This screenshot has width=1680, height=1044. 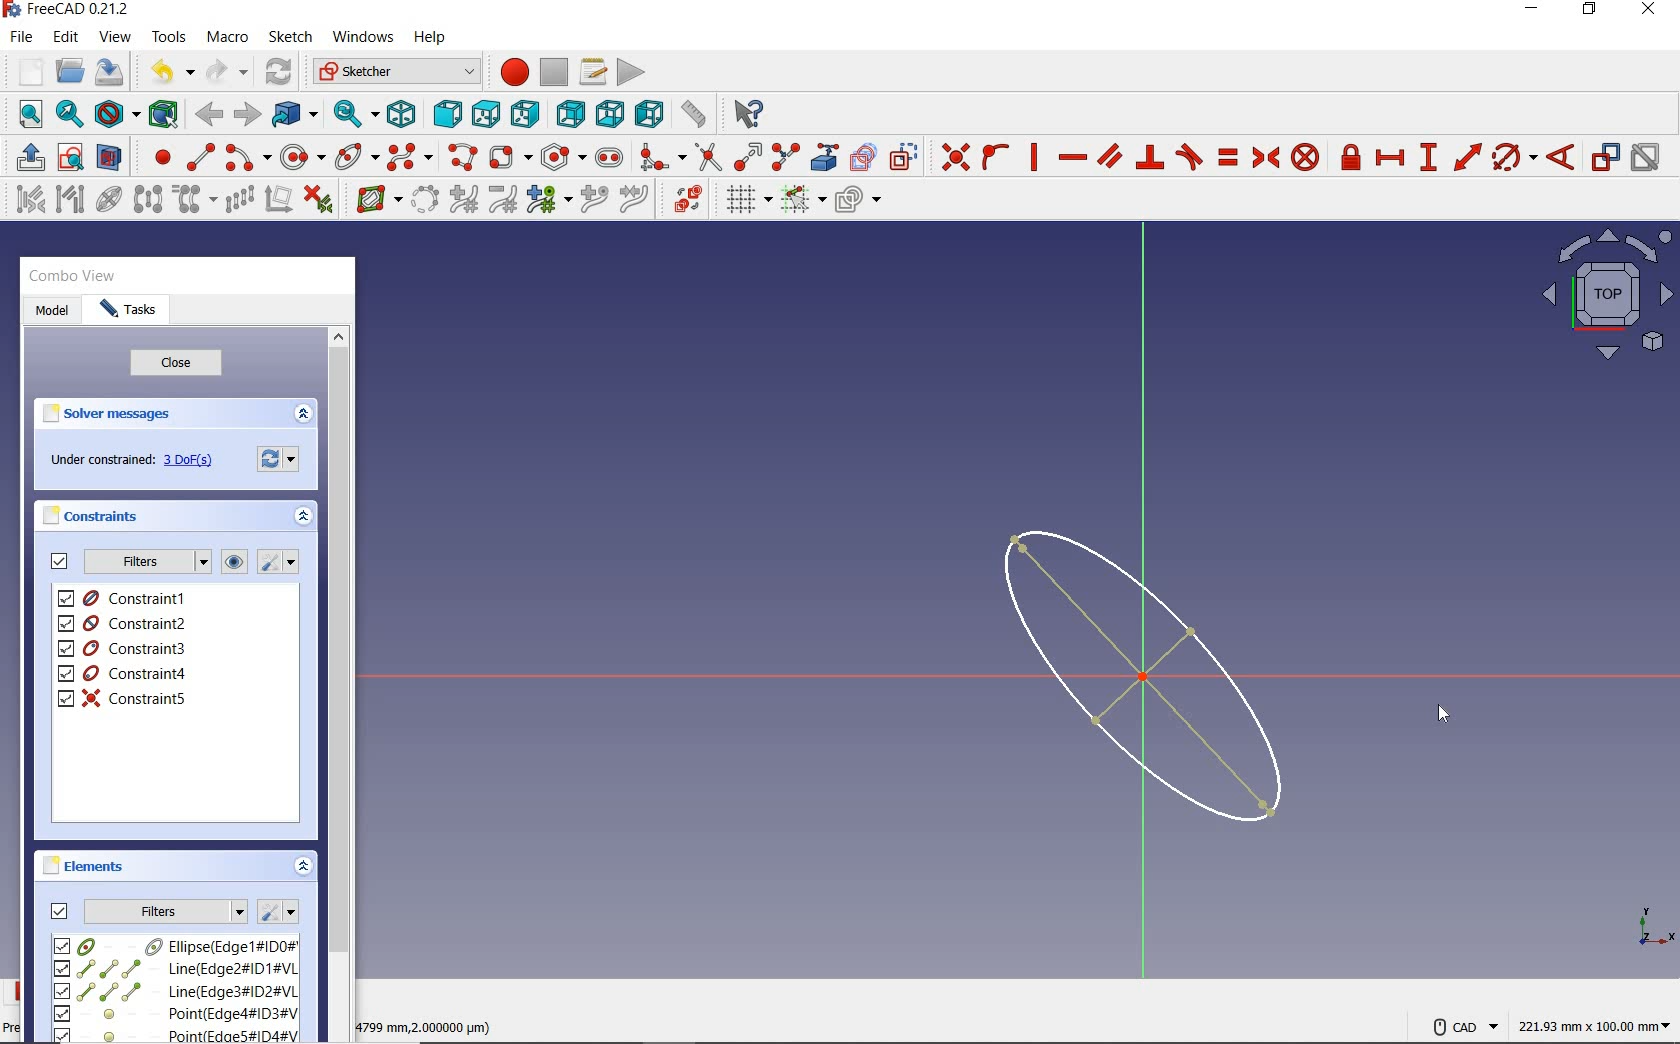 I want to click on sketch, so click(x=289, y=37).